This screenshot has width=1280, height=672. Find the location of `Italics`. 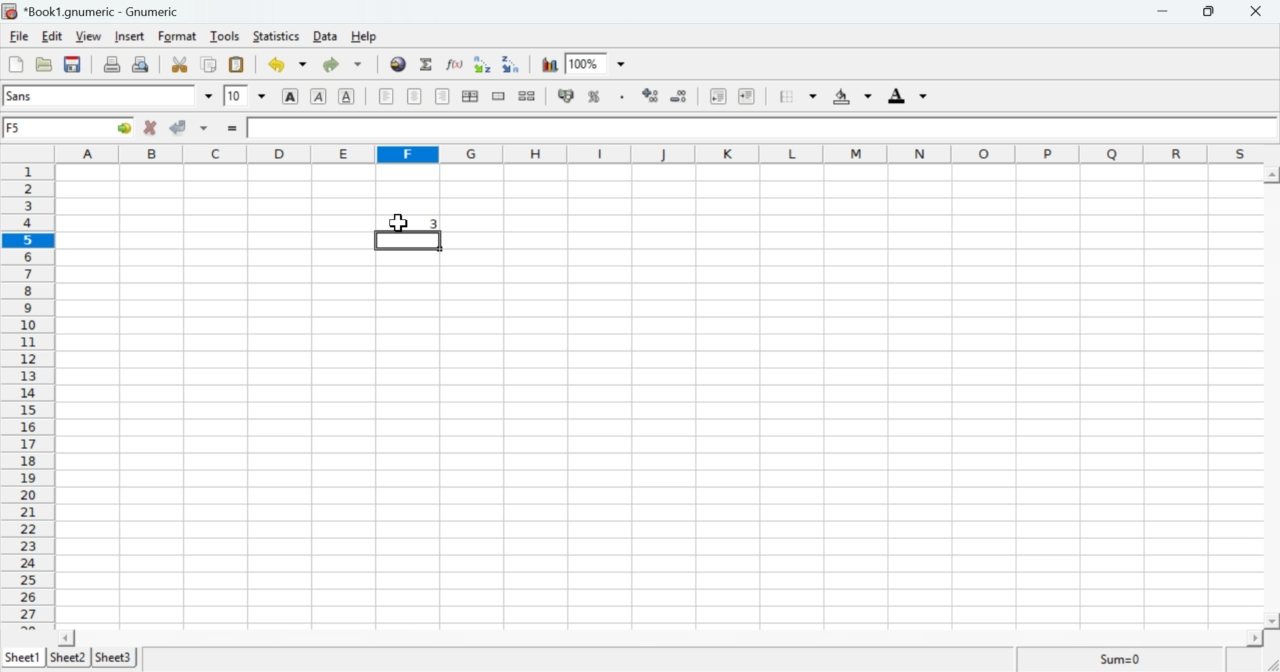

Italics is located at coordinates (319, 96).